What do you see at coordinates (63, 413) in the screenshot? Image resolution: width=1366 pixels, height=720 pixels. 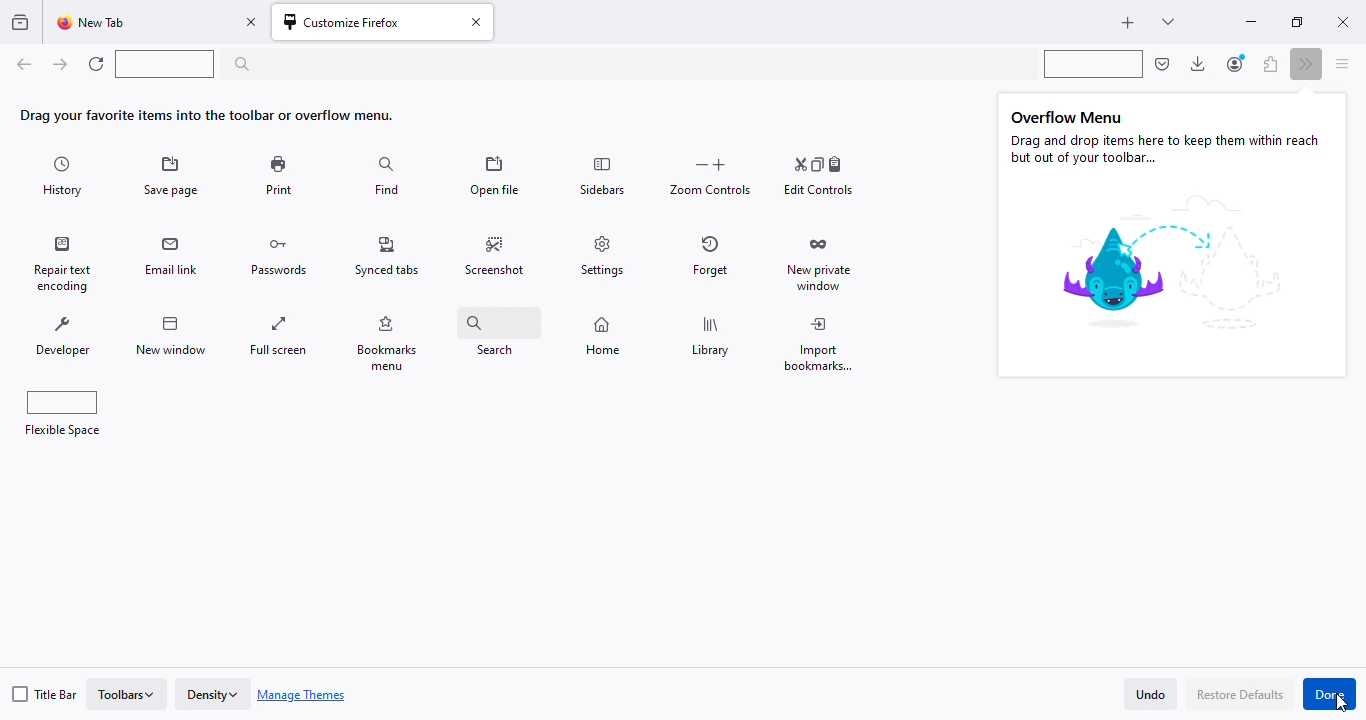 I see `flexible space` at bounding box center [63, 413].